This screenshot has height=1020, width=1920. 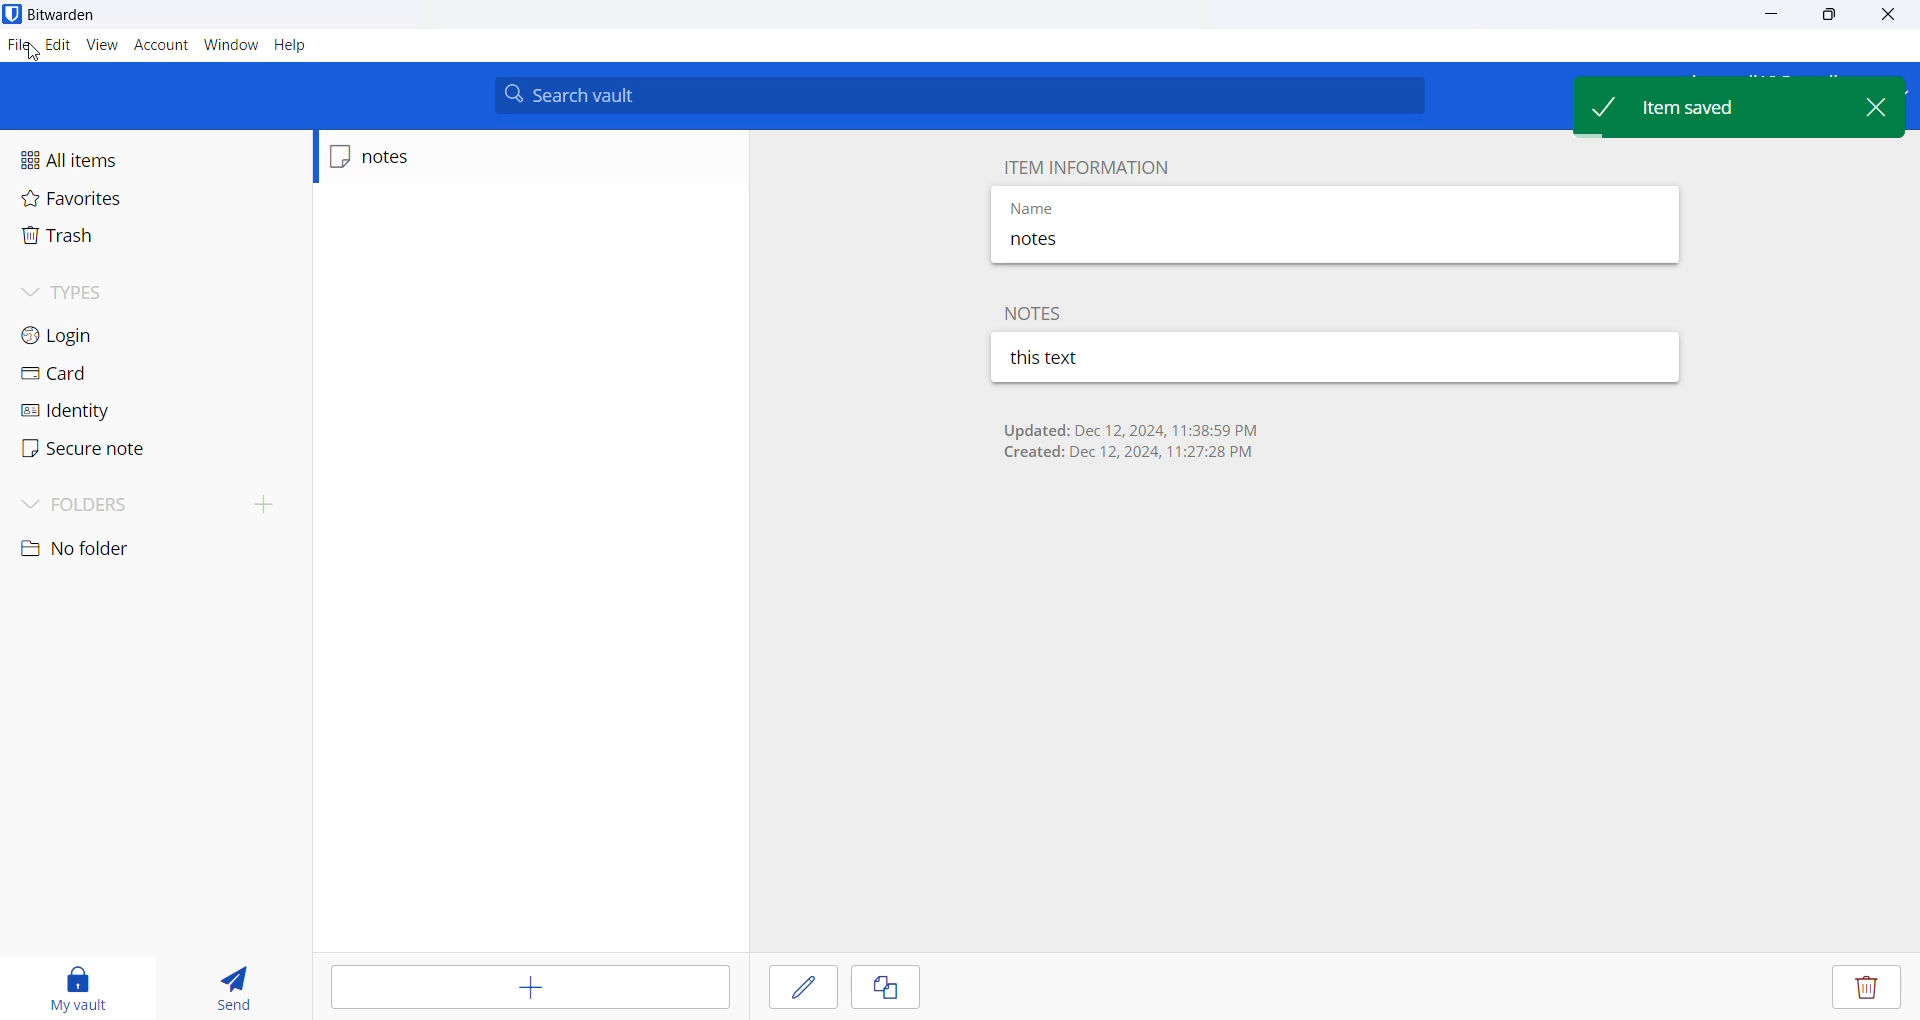 What do you see at coordinates (1083, 165) in the screenshot?
I see `Item information` at bounding box center [1083, 165].